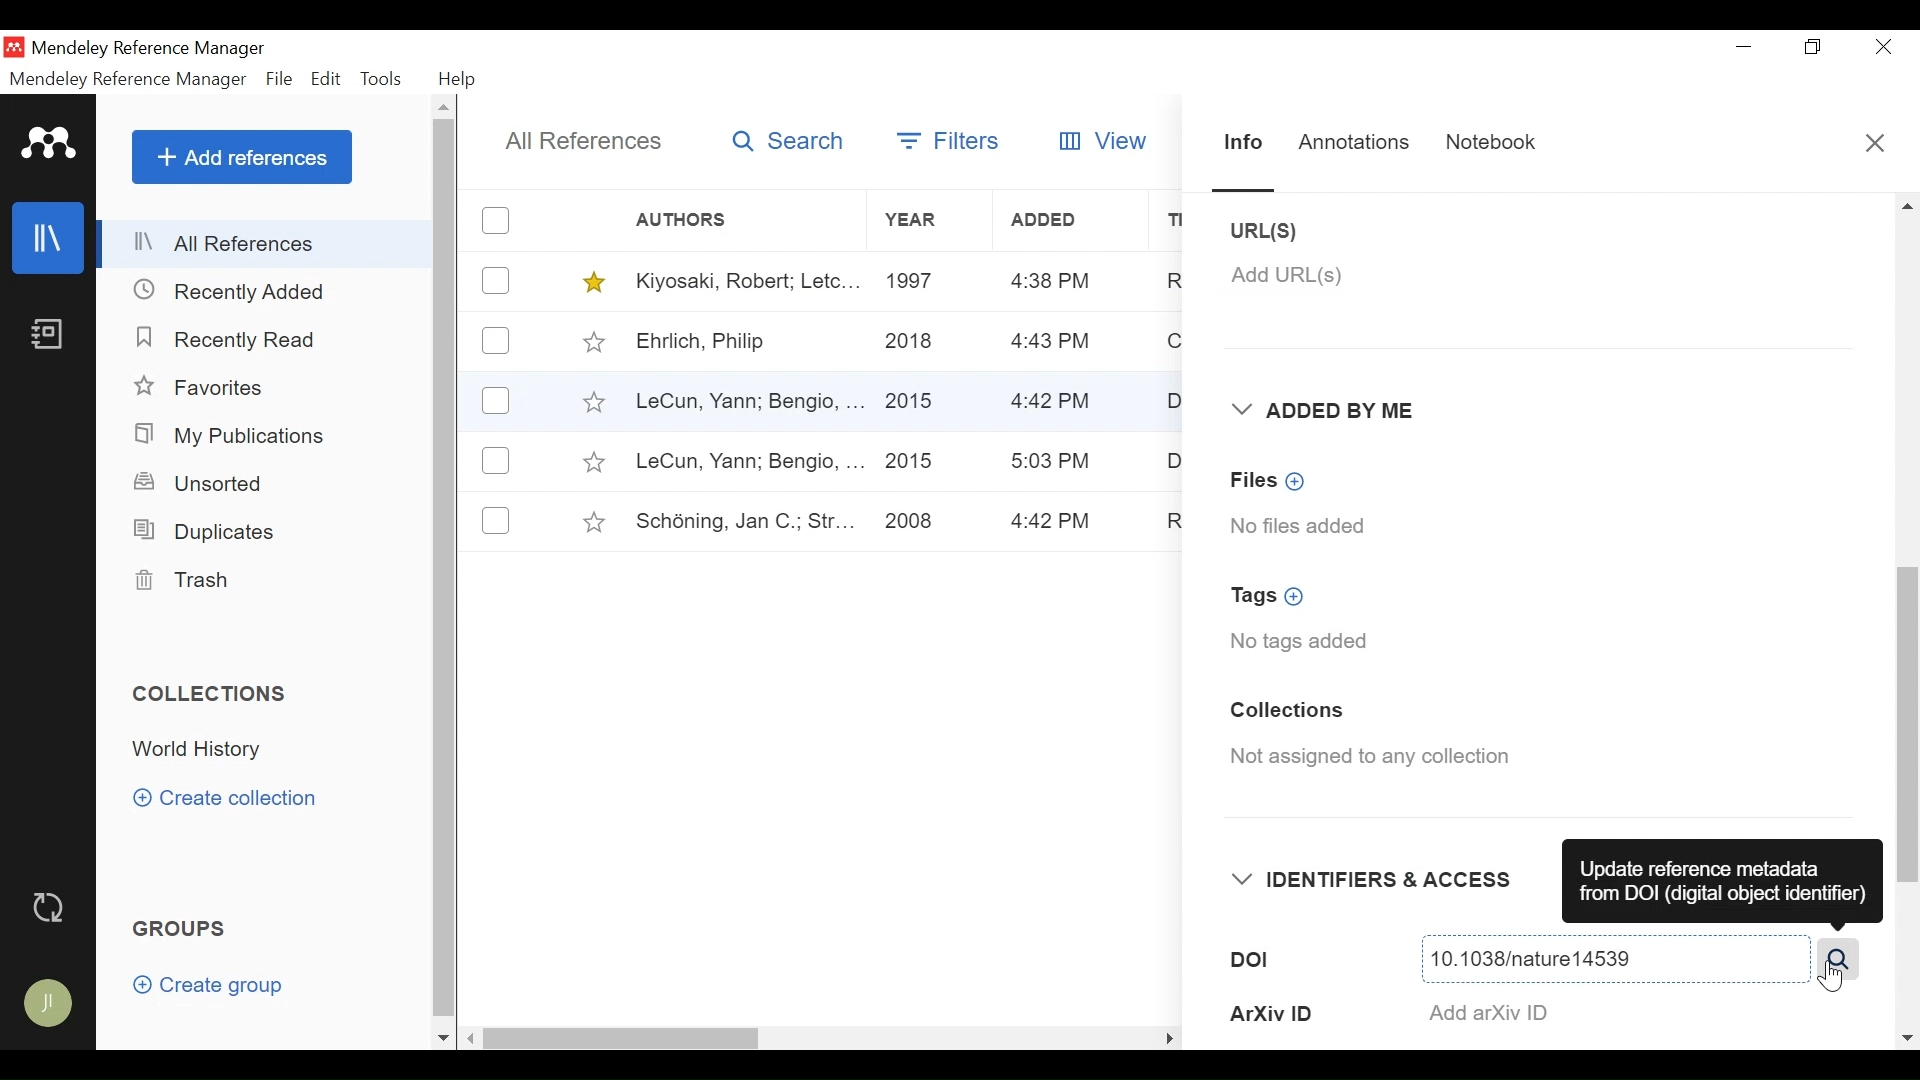 The width and height of the screenshot is (1920, 1080). I want to click on Collections, so click(1286, 713).